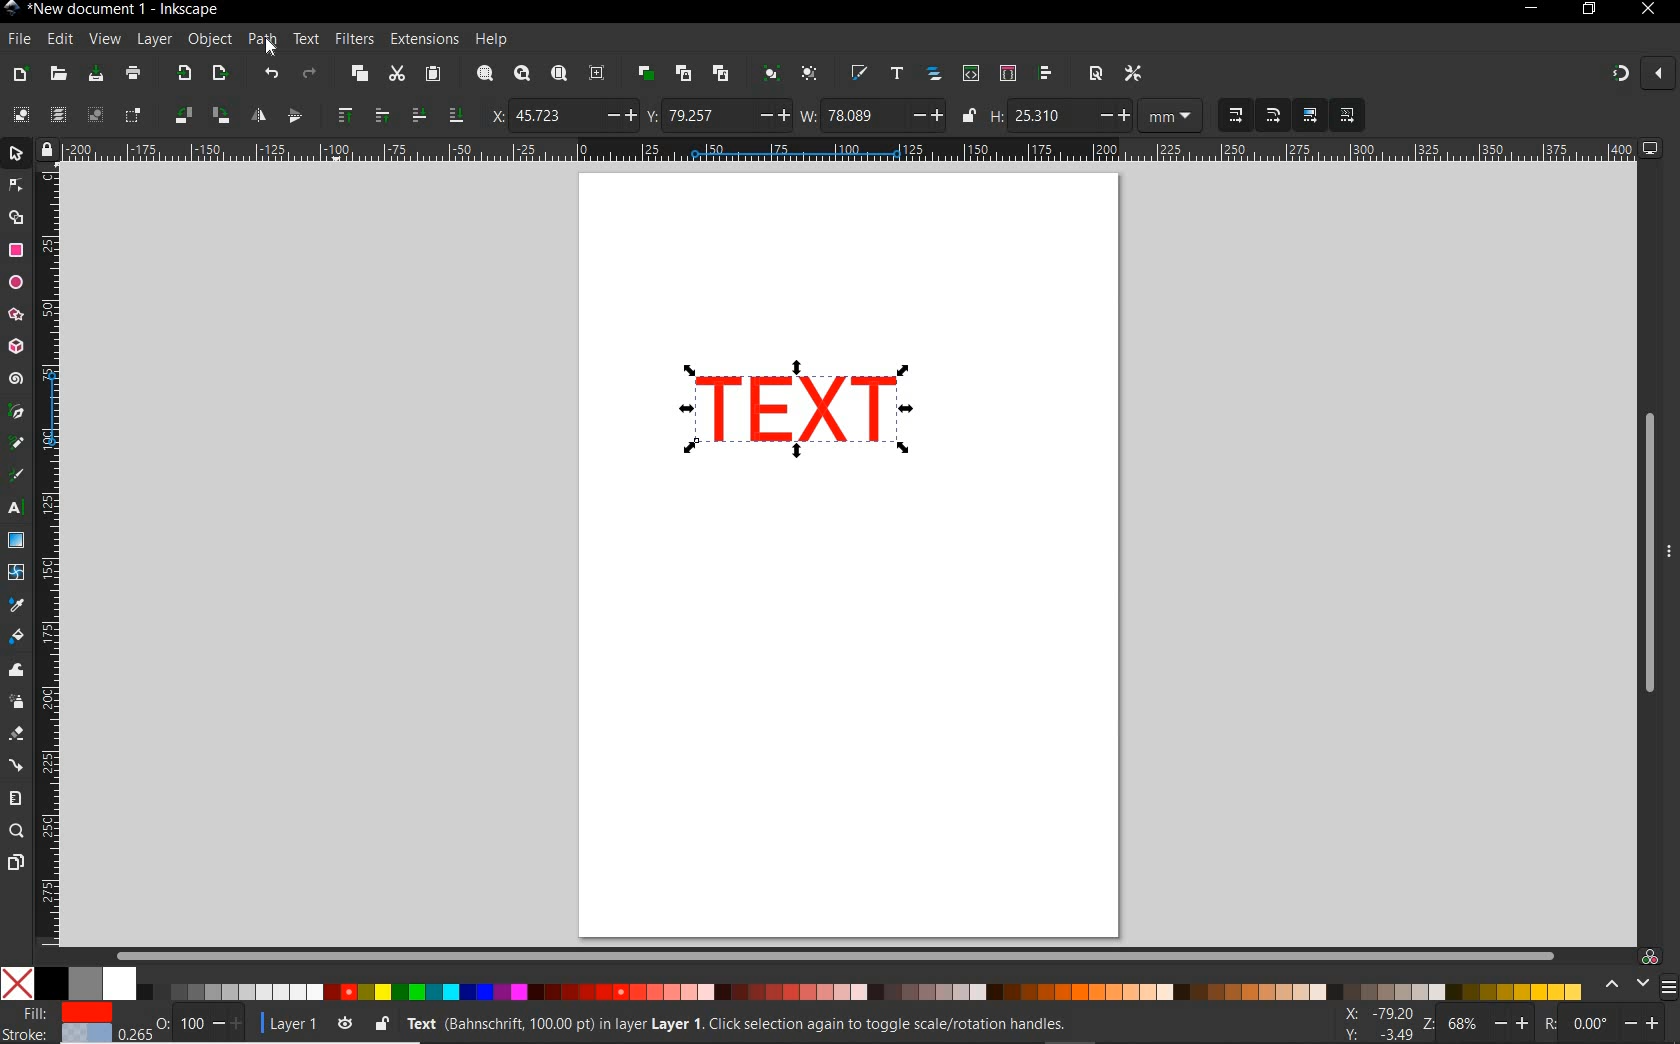 The height and width of the screenshot is (1044, 1680). What do you see at coordinates (133, 116) in the screenshot?
I see `TOGGLE SELECTIONBOX` at bounding box center [133, 116].